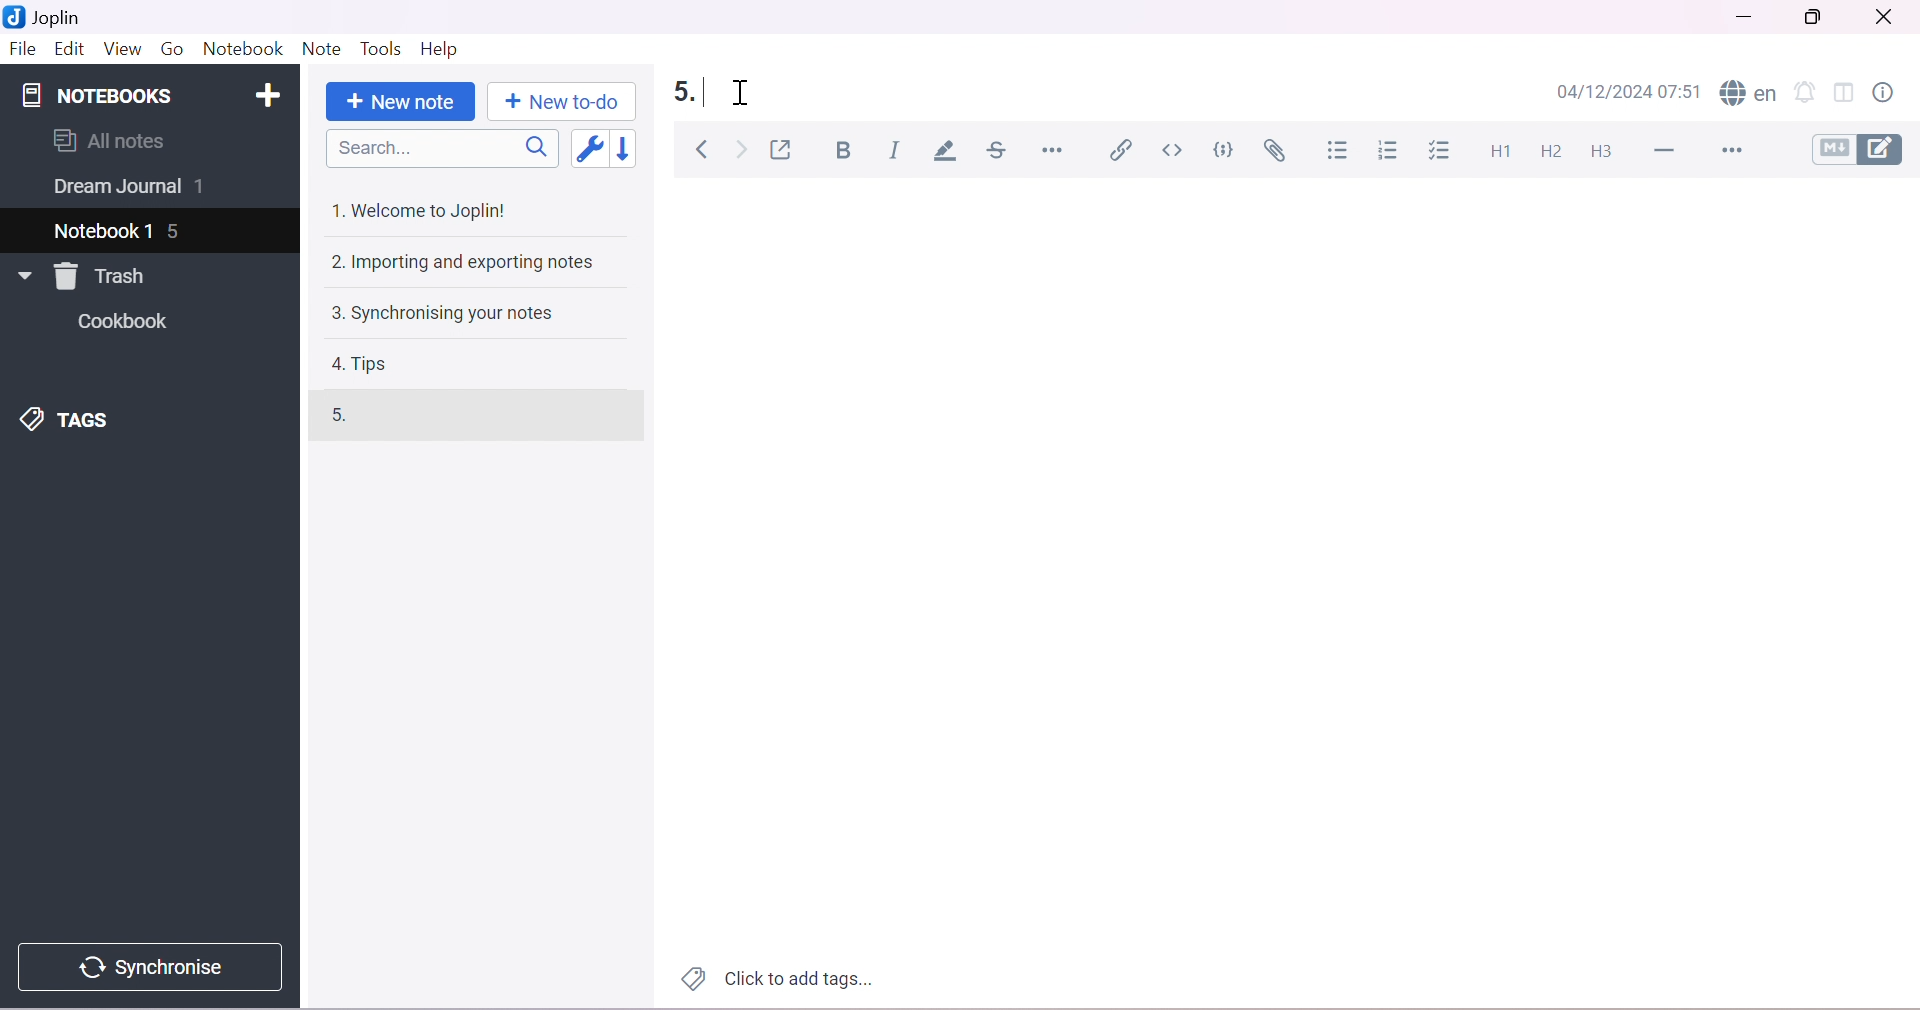 The height and width of the screenshot is (1010, 1920). I want to click on Cookbook, so click(128, 324).